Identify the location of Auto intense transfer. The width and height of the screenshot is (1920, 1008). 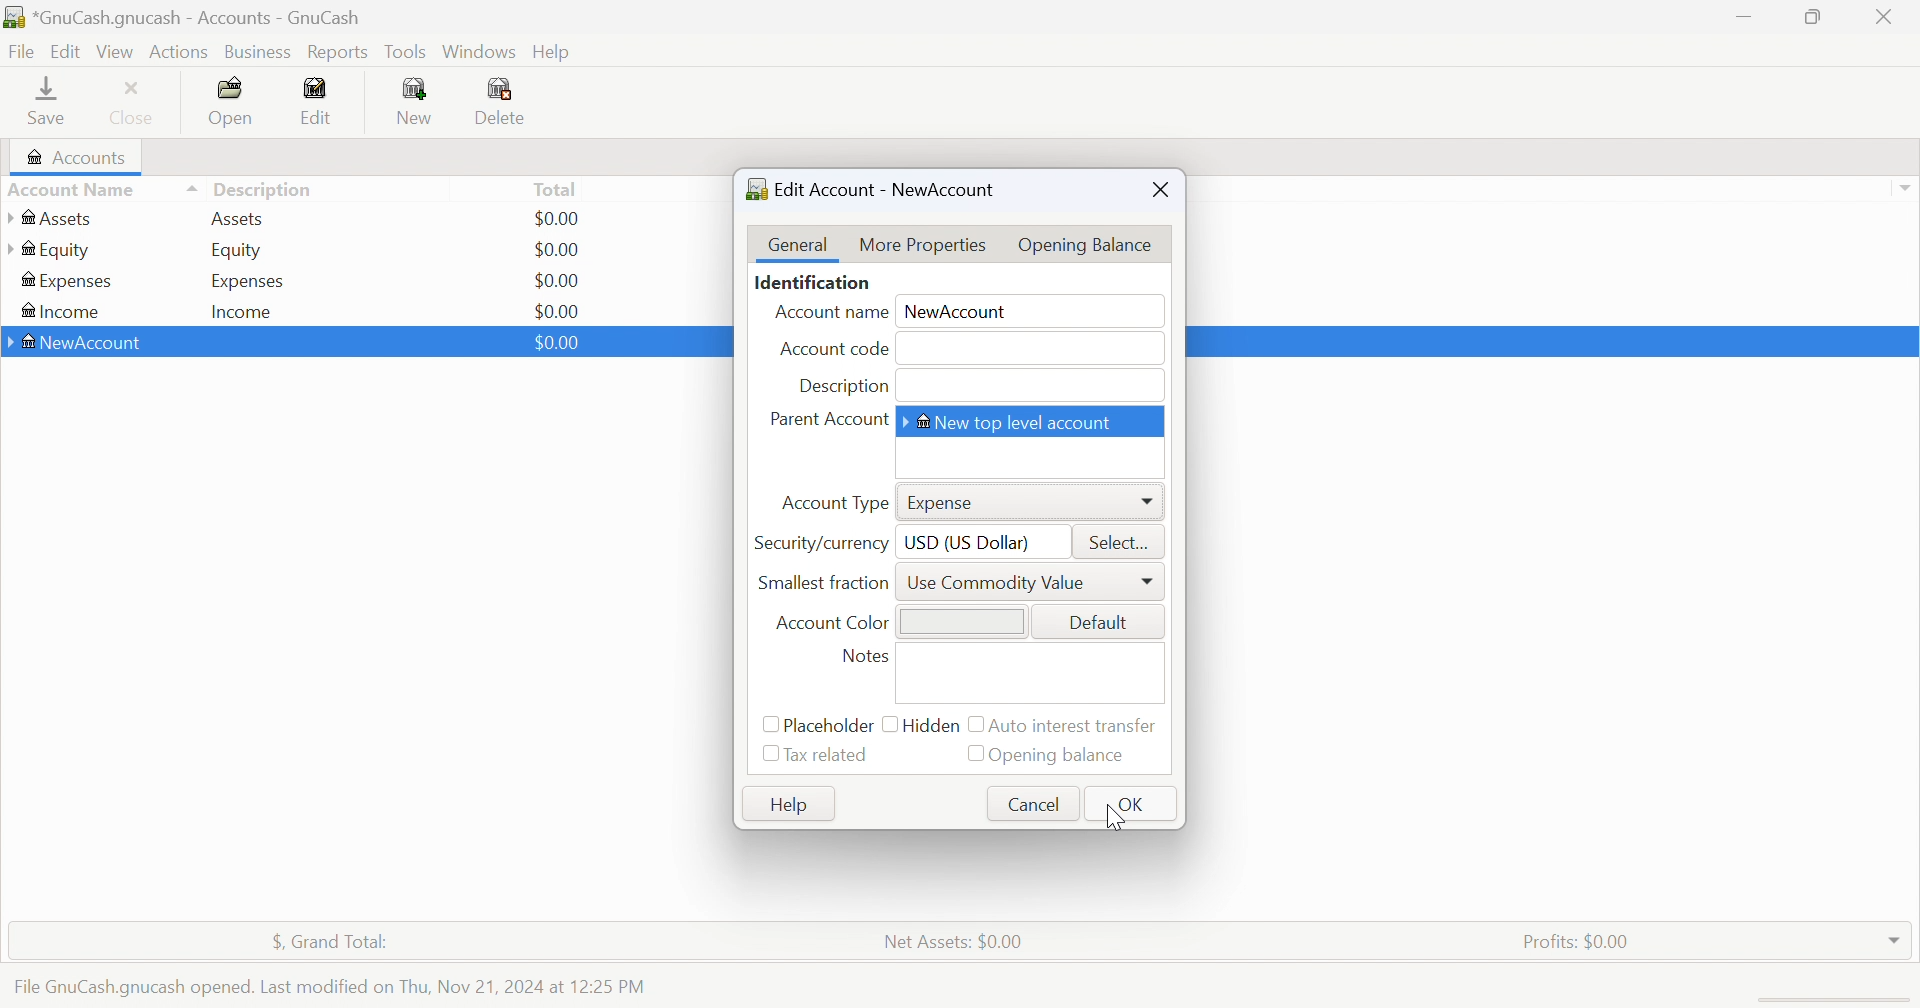
(1079, 724).